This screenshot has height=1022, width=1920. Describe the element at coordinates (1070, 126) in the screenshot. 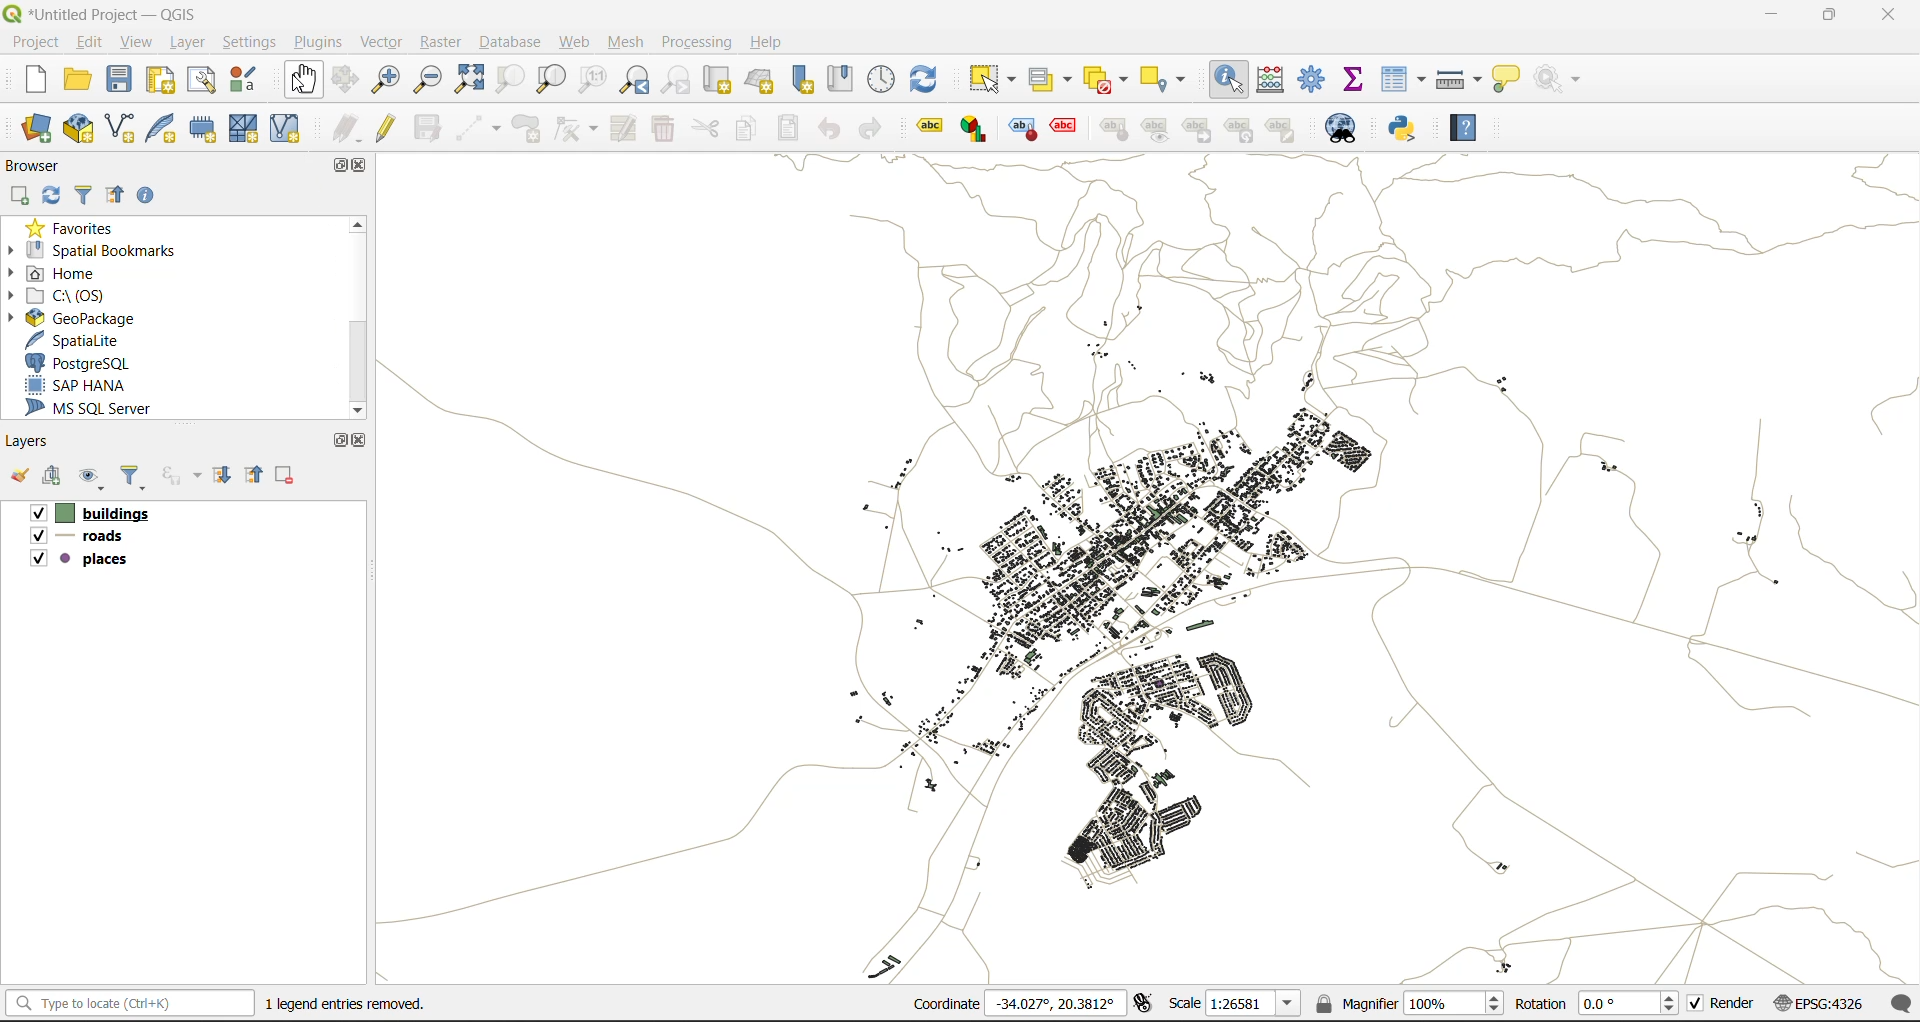

I see `Effect` at that location.